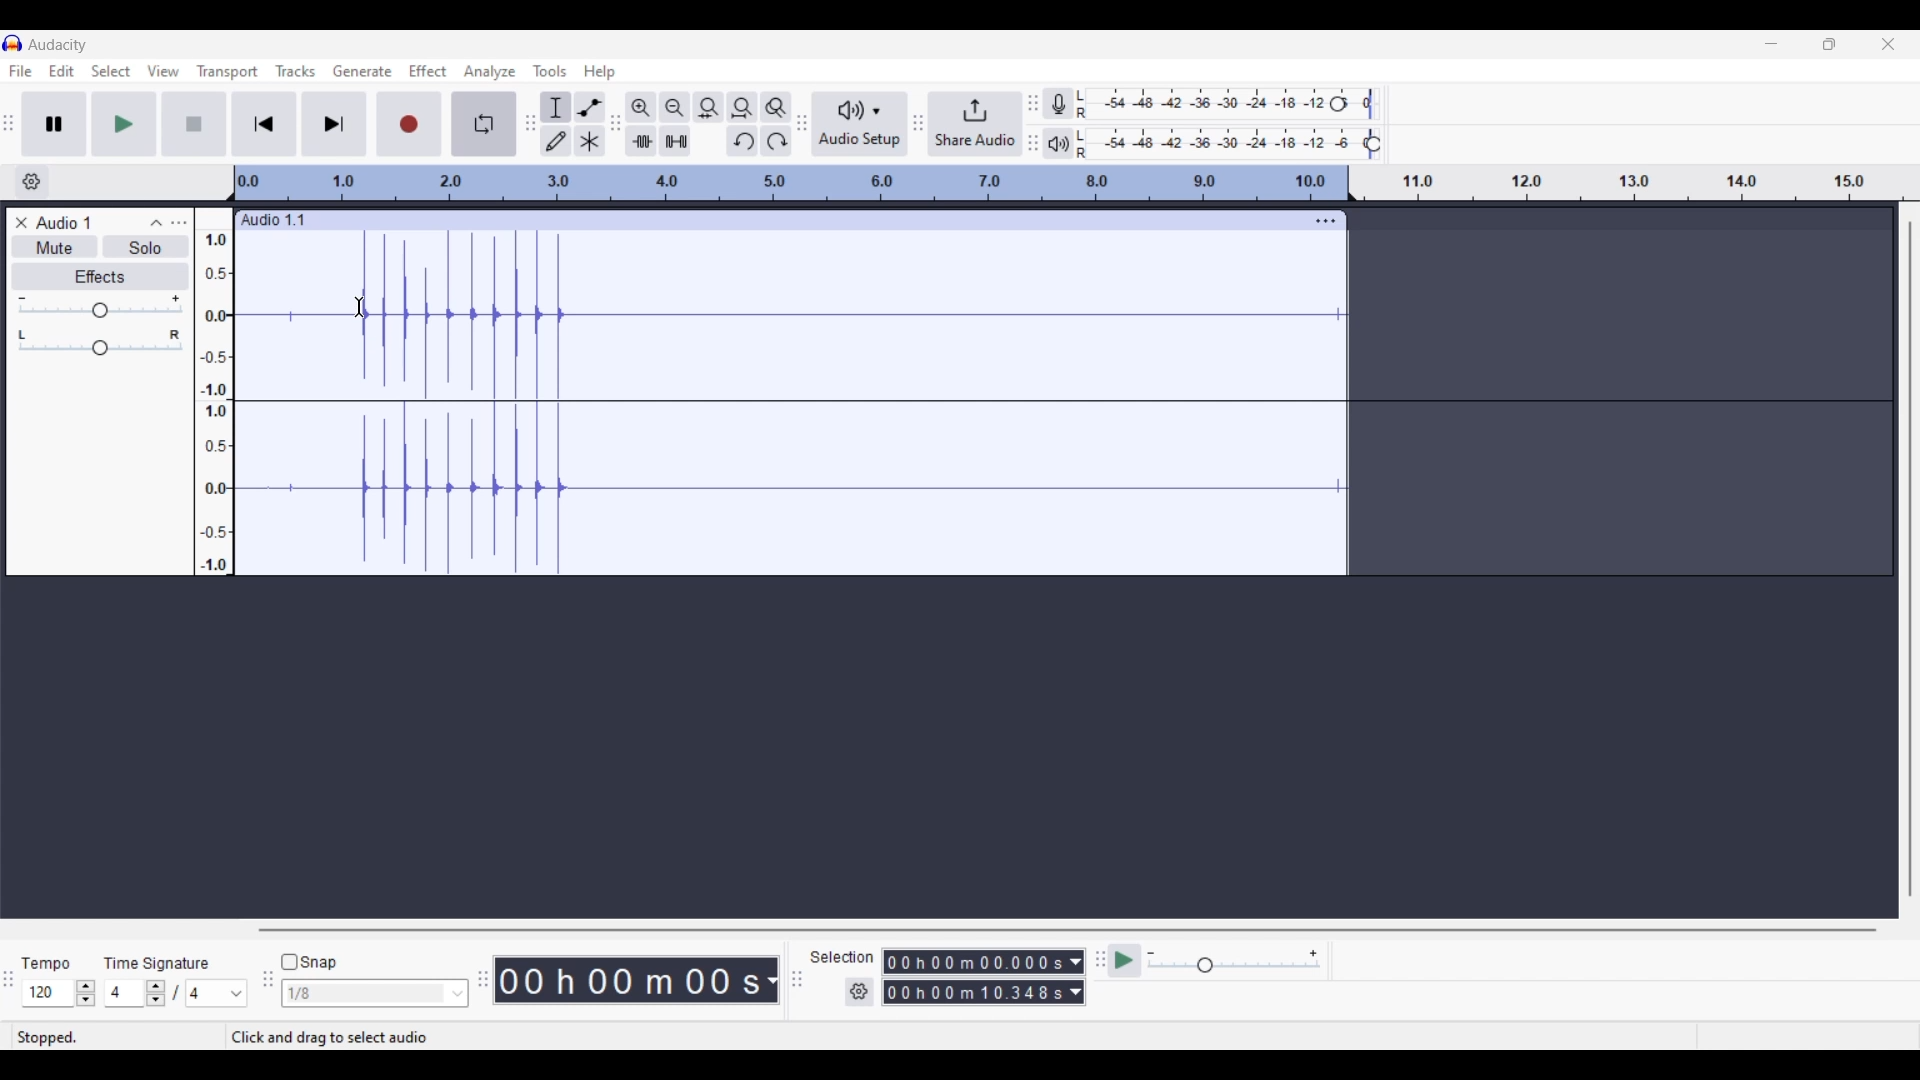 The width and height of the screenshot is (1920, 1080). I want to click on Playback level header, so click(1373, 144).